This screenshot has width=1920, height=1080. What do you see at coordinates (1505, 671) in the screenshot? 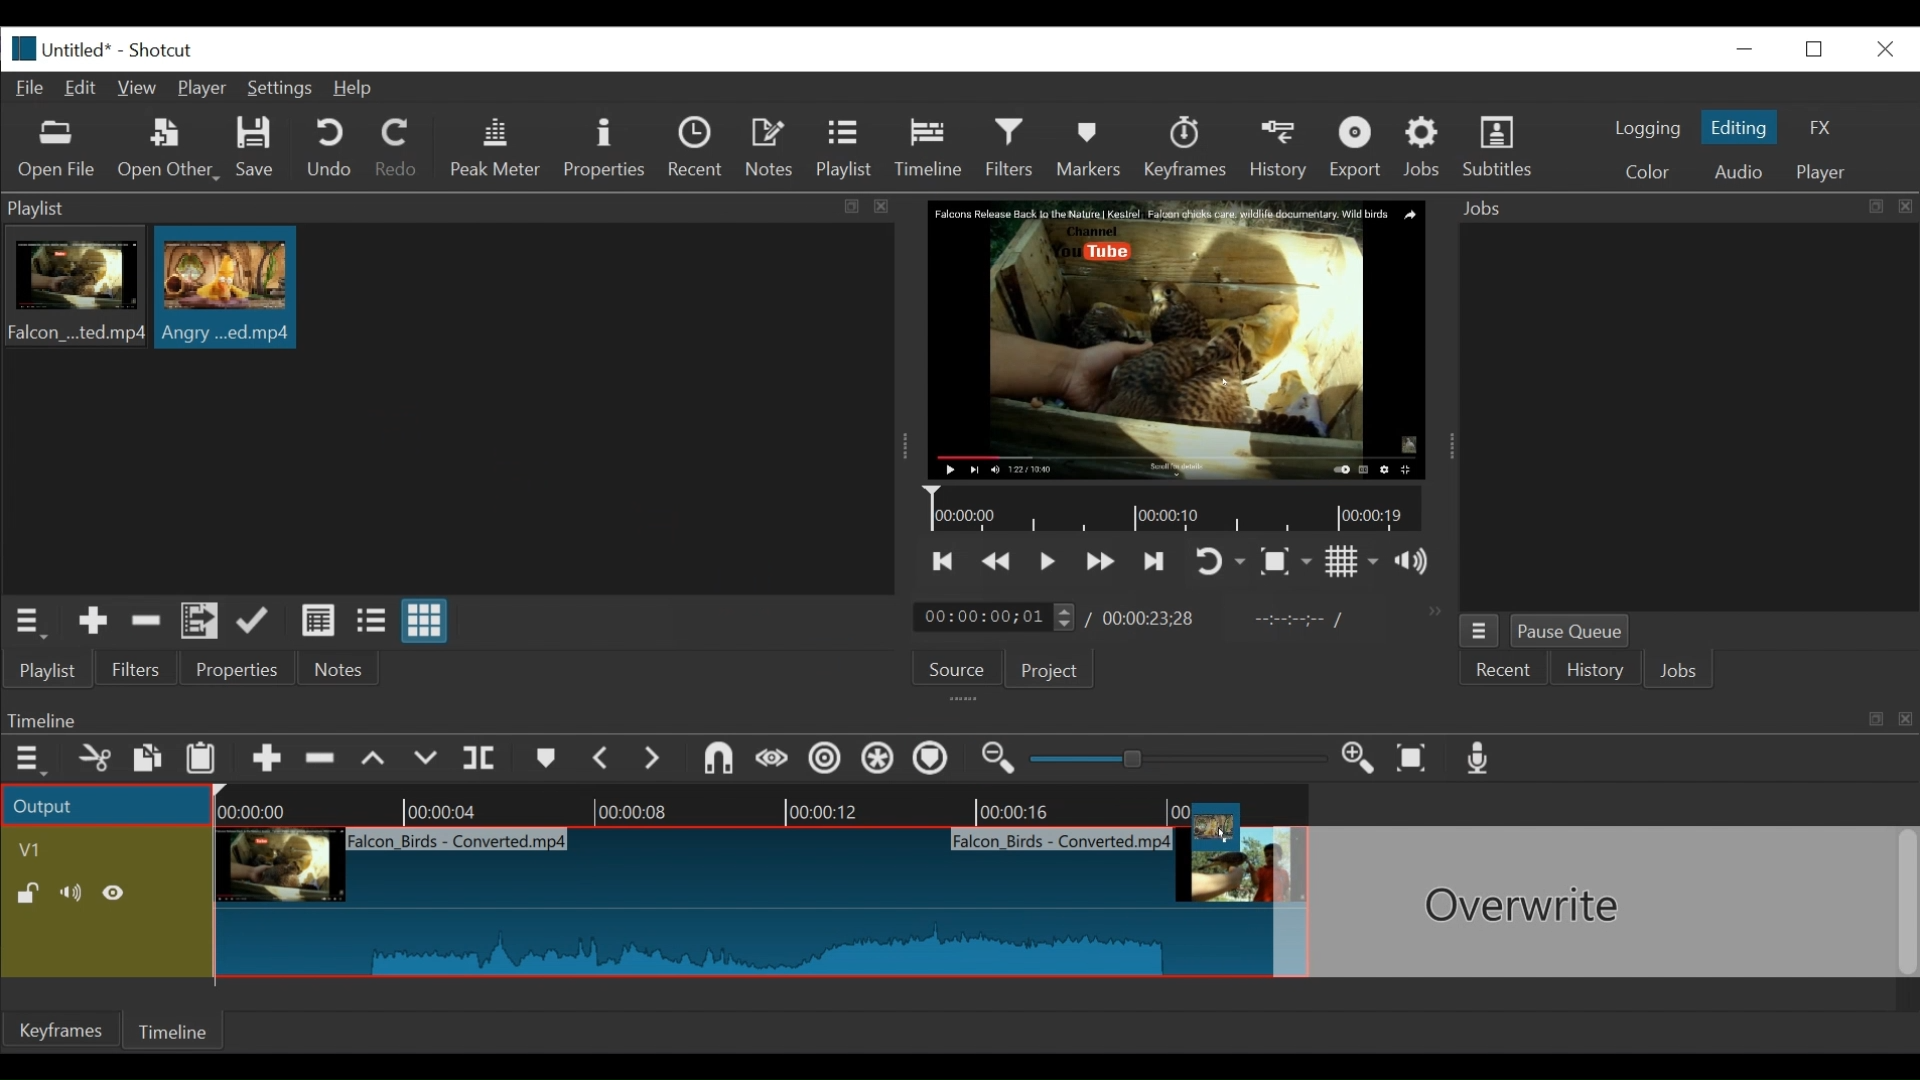
I see `Recent` at bounding box center [1505, 671].